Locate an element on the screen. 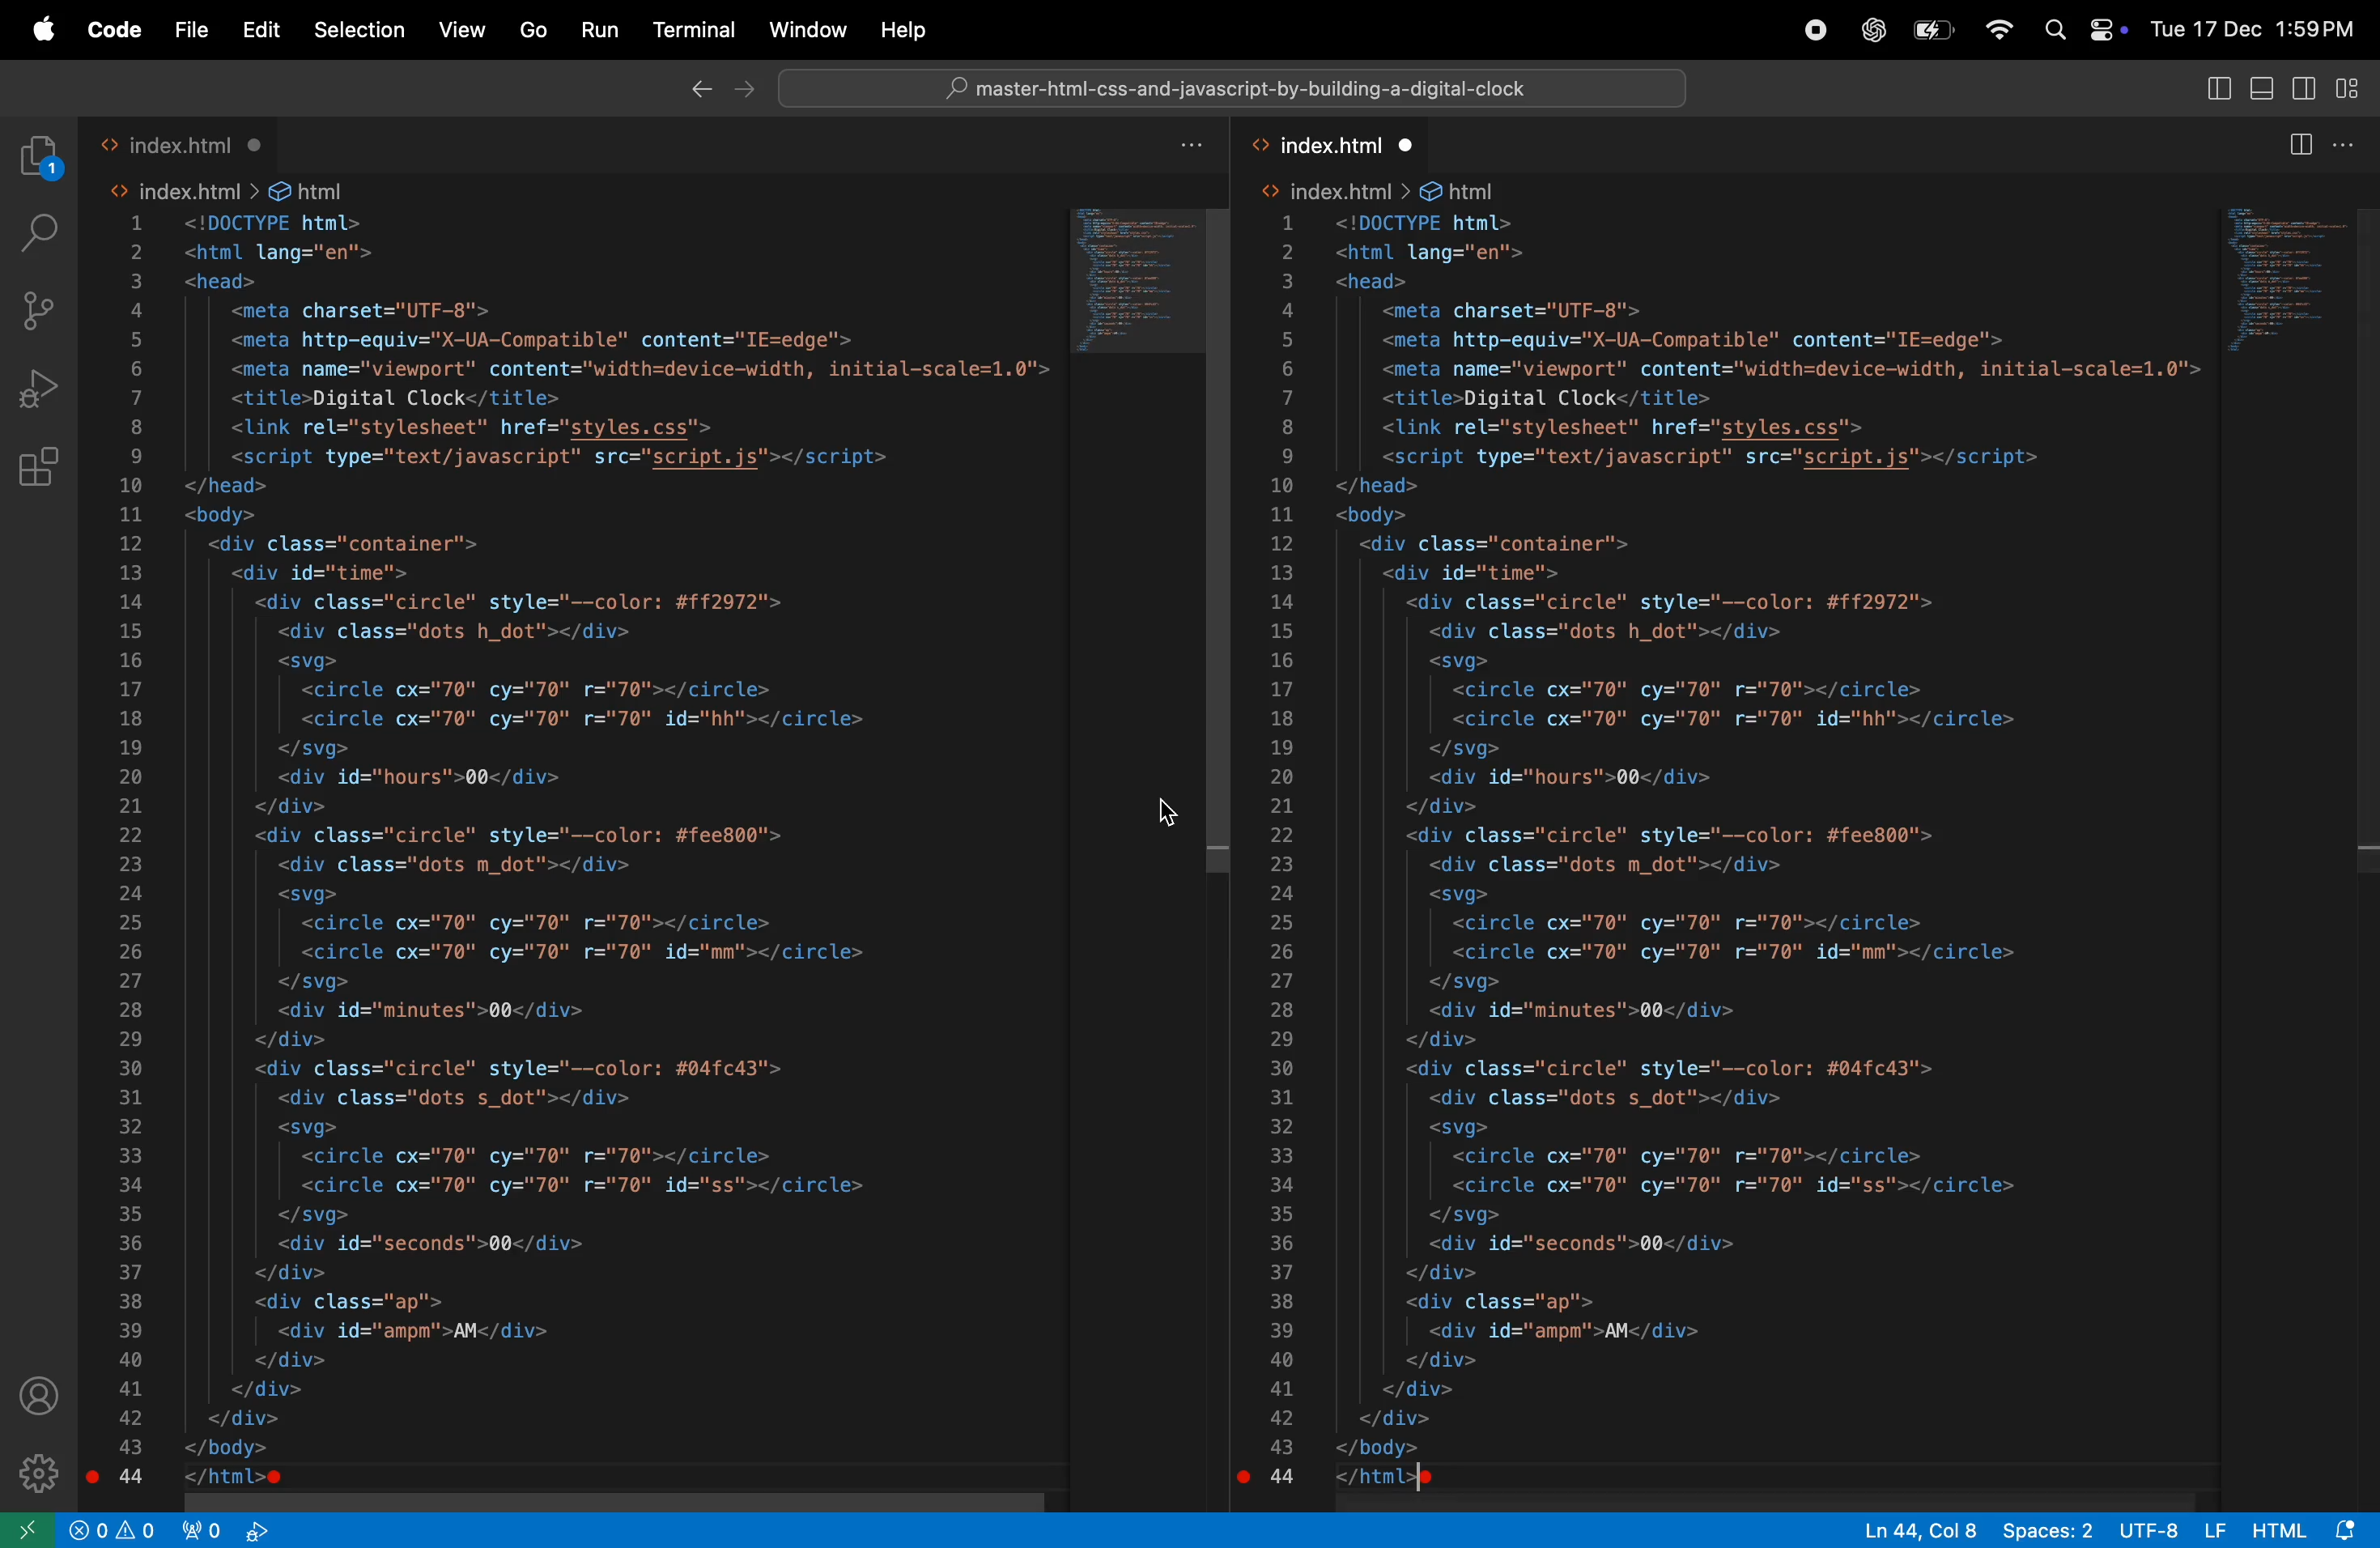  html is located at coordinates (2309, 1529).